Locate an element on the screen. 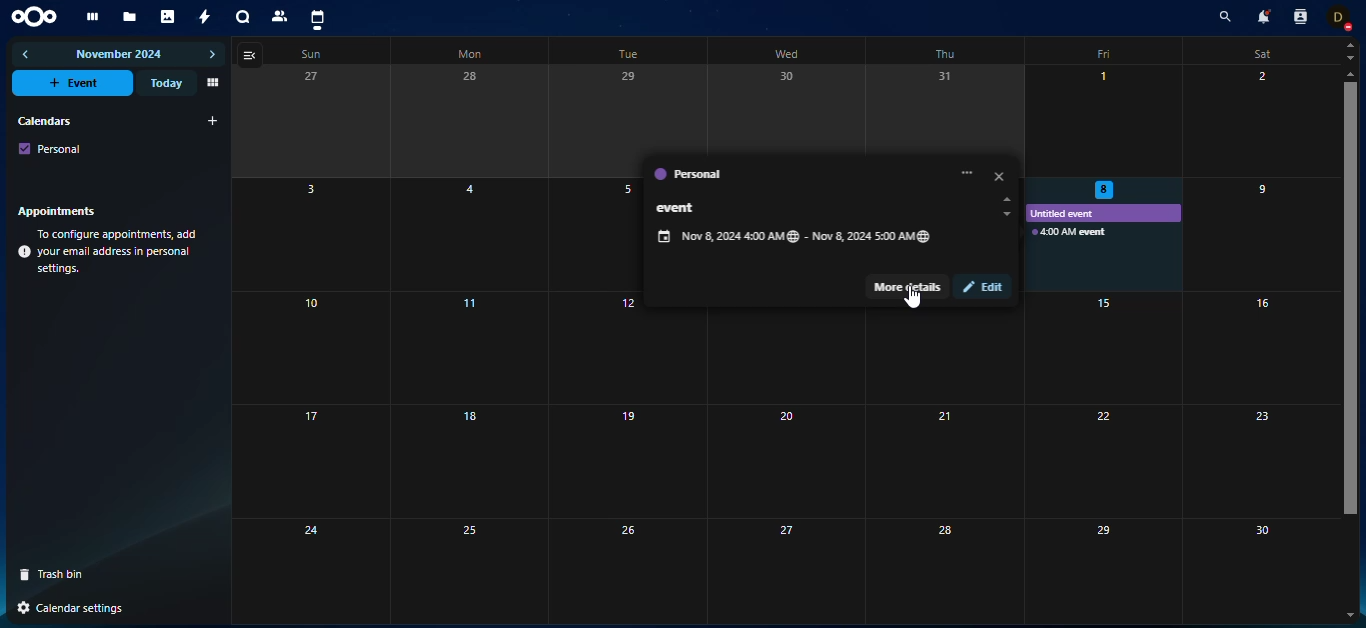  activity is located at coordinates (206, 17).